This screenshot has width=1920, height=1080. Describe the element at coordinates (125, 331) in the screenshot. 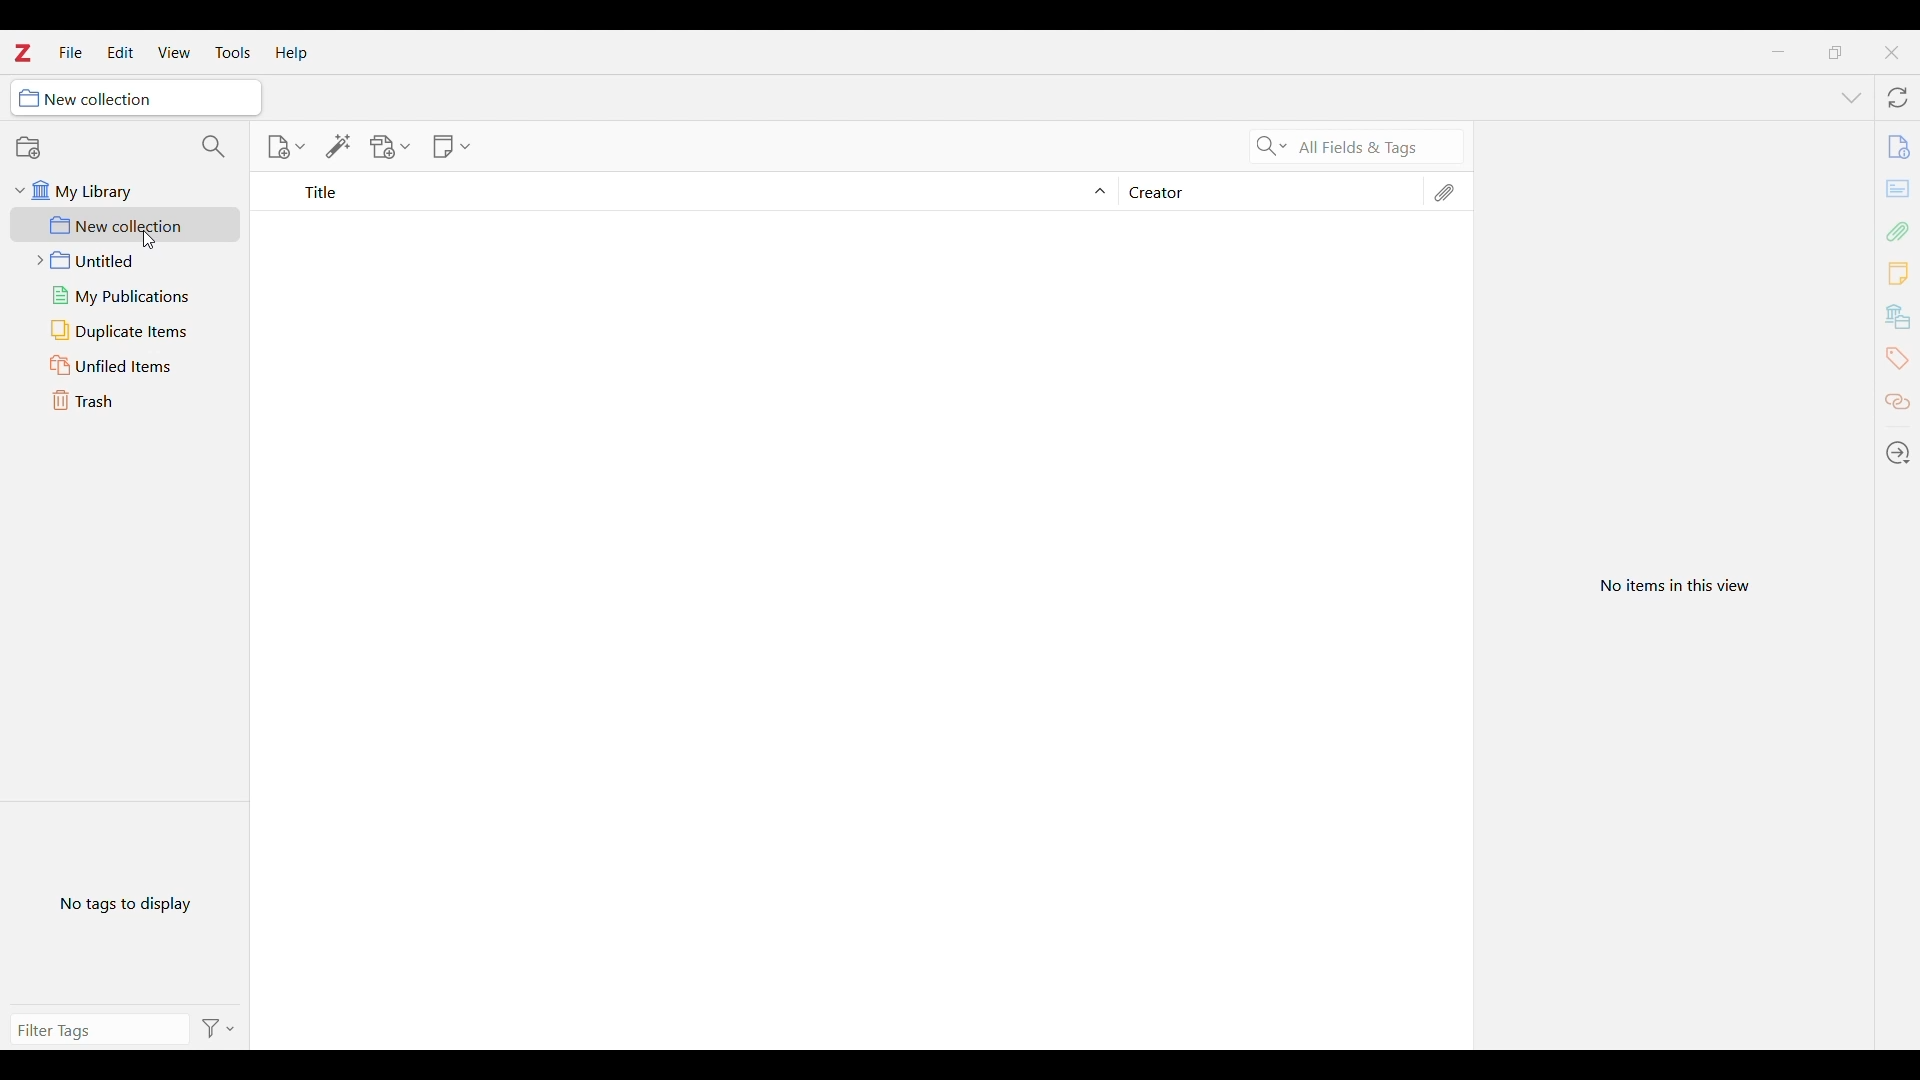

I see `Duplicate items folder` at that location.